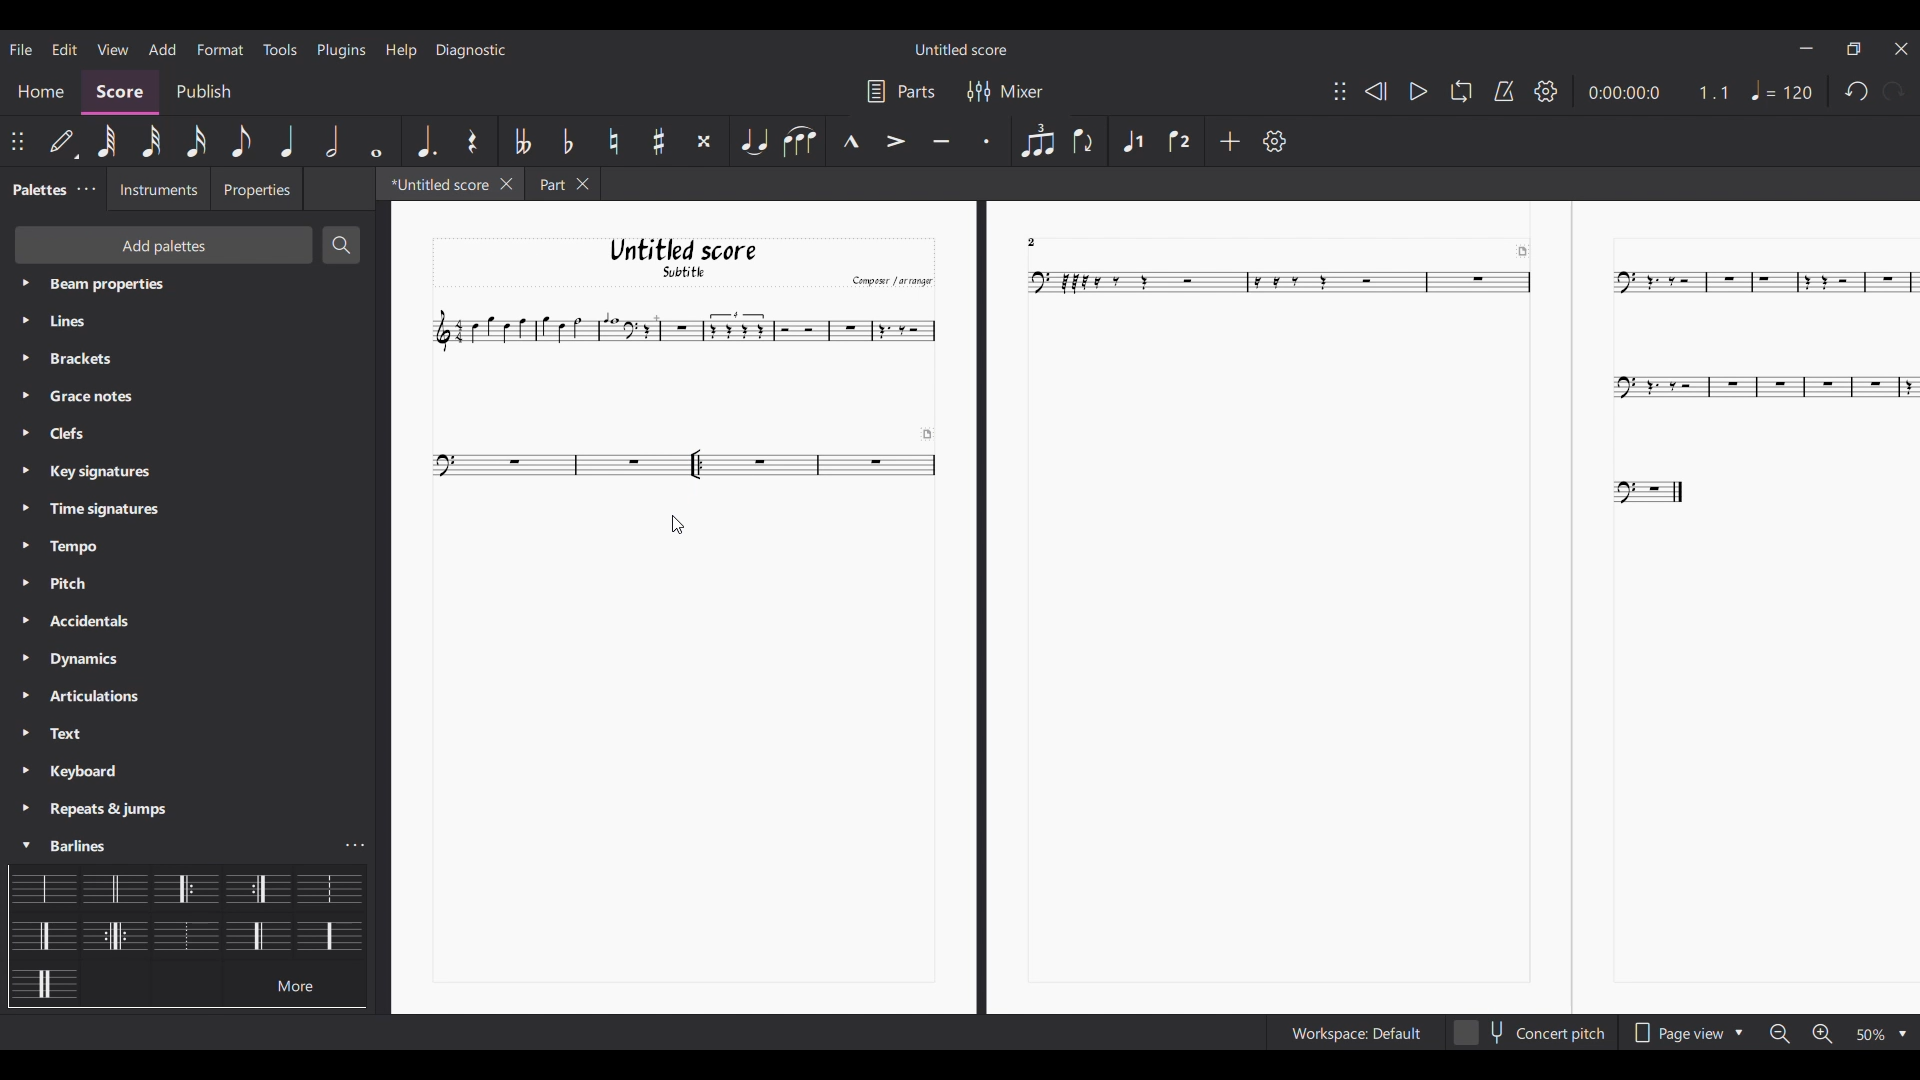  I want to click on Plugins menu, so click(341, 50).